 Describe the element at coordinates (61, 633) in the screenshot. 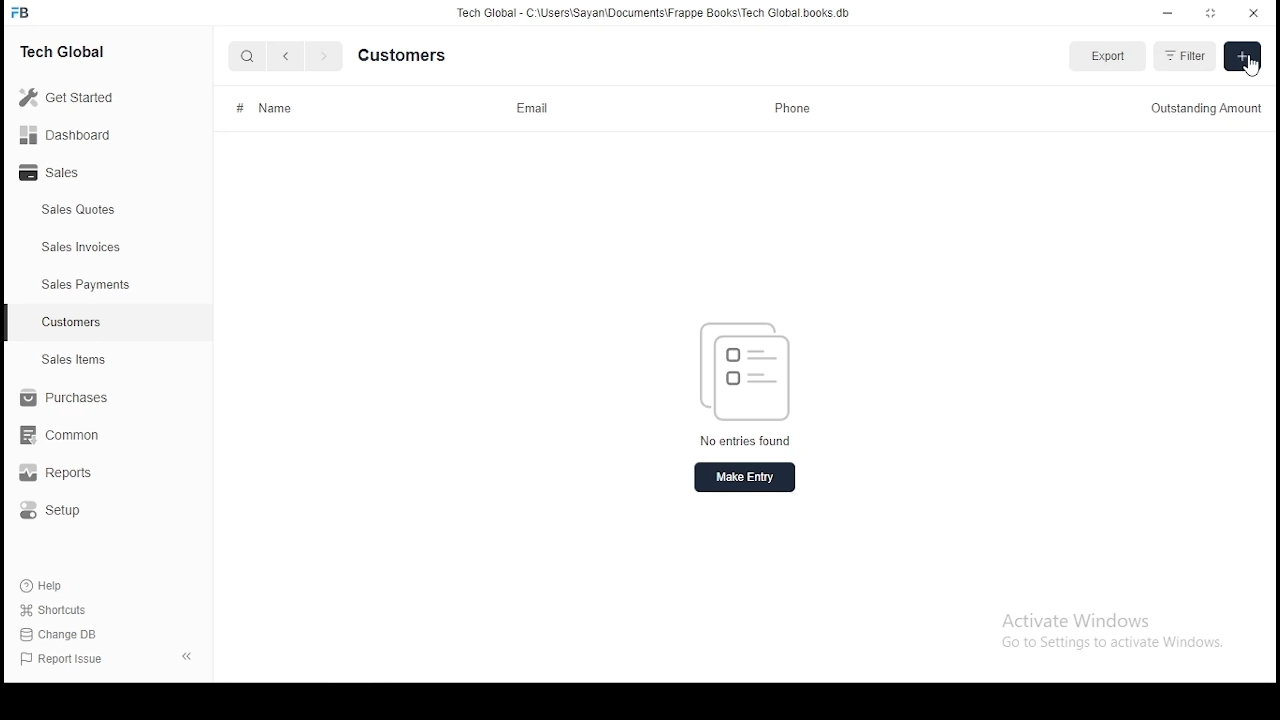

I see `change DB` at that location.